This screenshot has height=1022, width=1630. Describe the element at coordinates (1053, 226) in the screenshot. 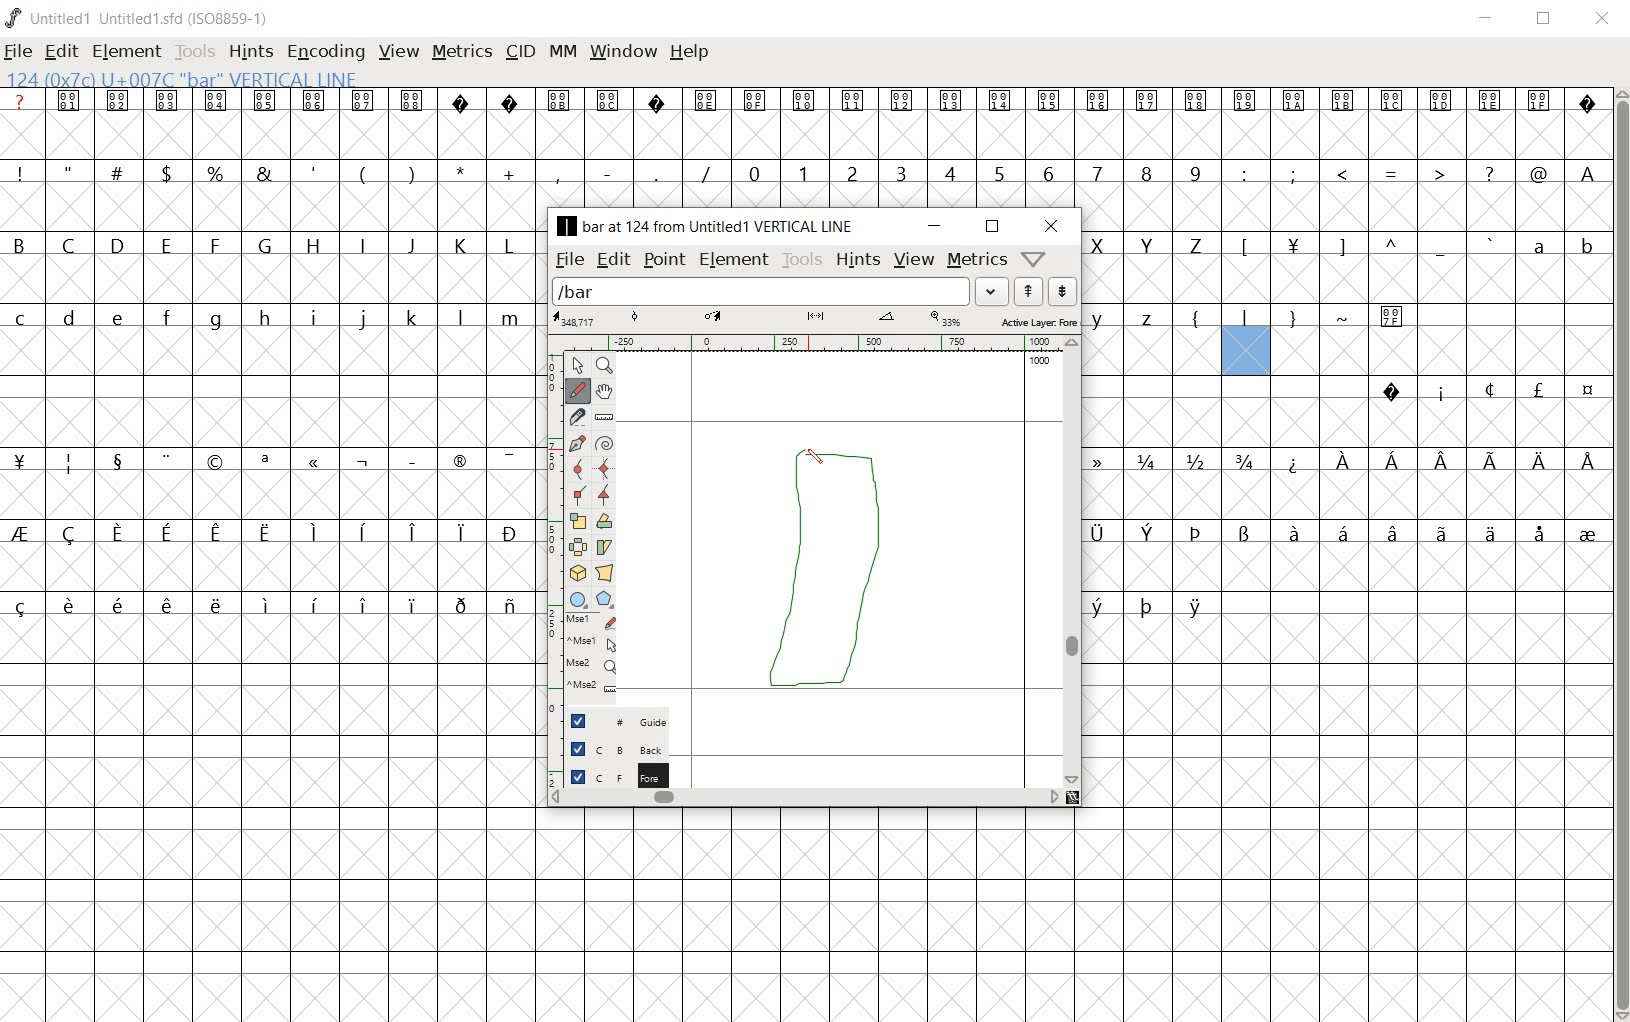

I see `close` at that location.